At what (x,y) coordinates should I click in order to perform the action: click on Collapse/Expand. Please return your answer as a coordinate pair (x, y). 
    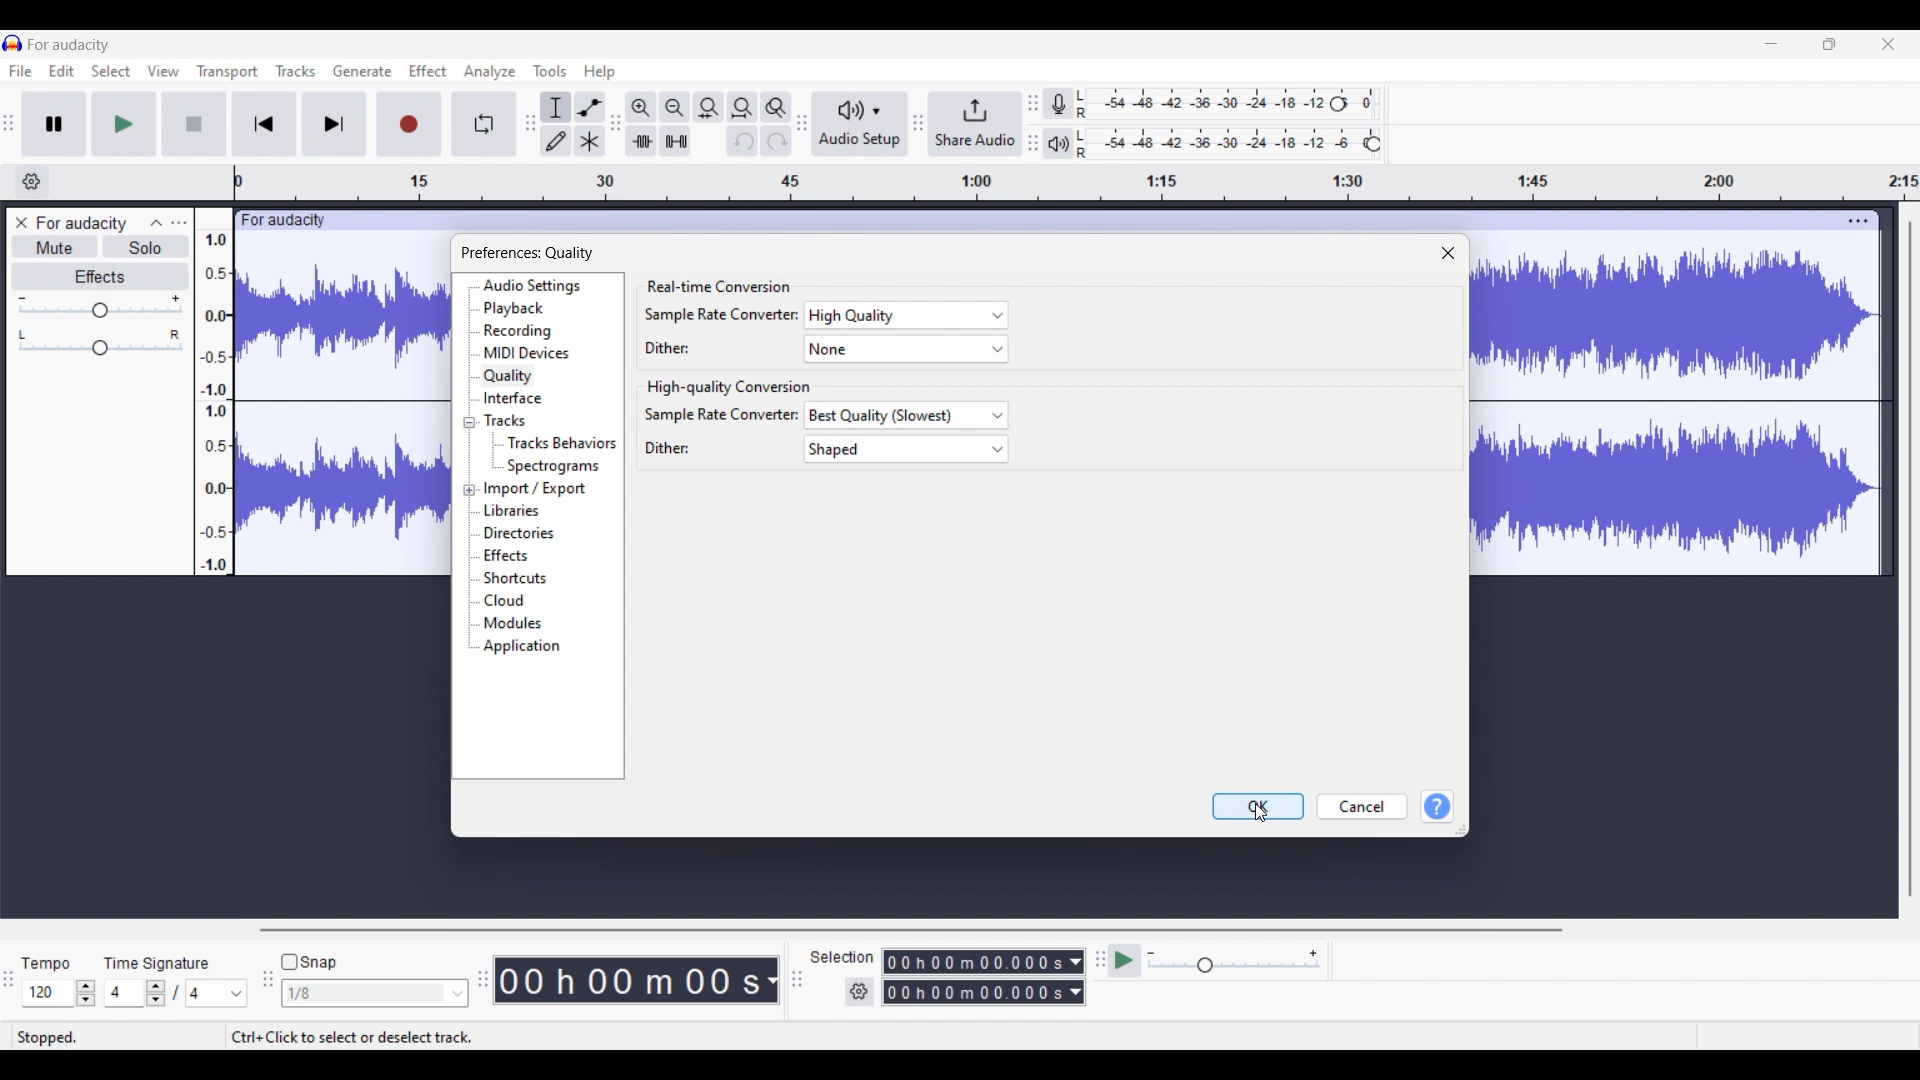
    Looking at the image, I should click on (469, 456).